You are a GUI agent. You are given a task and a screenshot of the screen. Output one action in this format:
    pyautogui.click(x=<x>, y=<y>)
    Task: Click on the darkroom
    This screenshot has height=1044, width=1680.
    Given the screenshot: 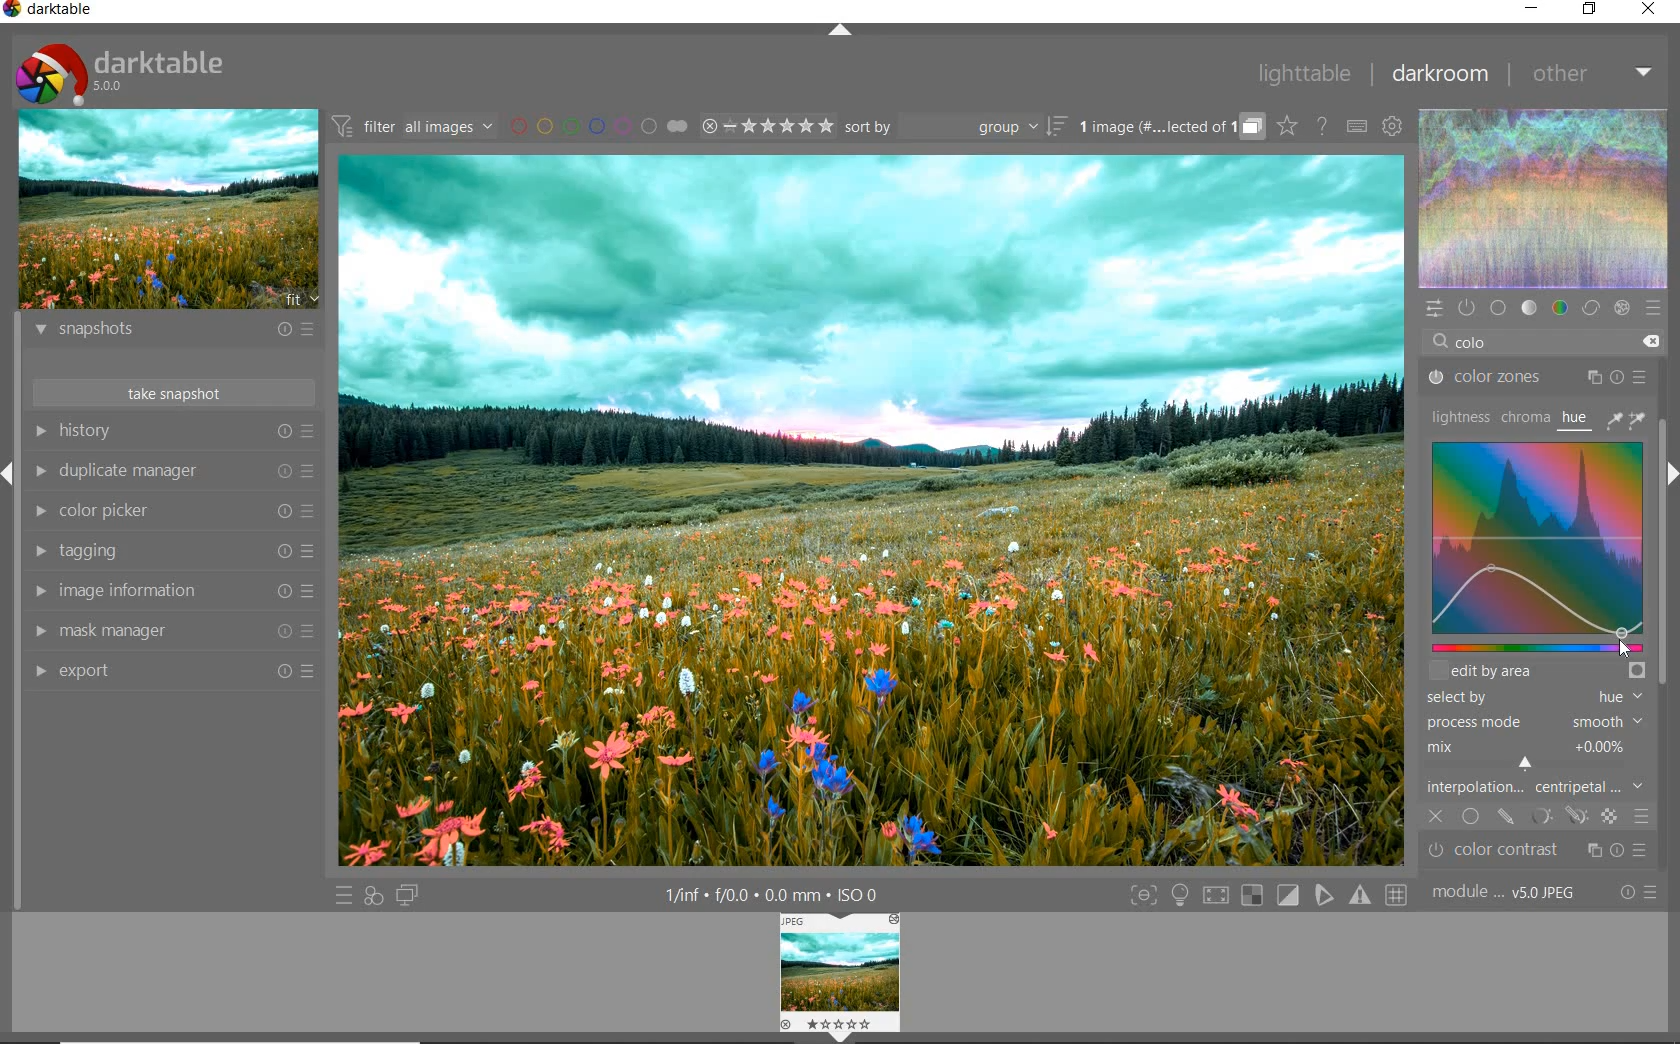 What is the action you would take?
    pyautogui.click(x=1442, y=75)
    